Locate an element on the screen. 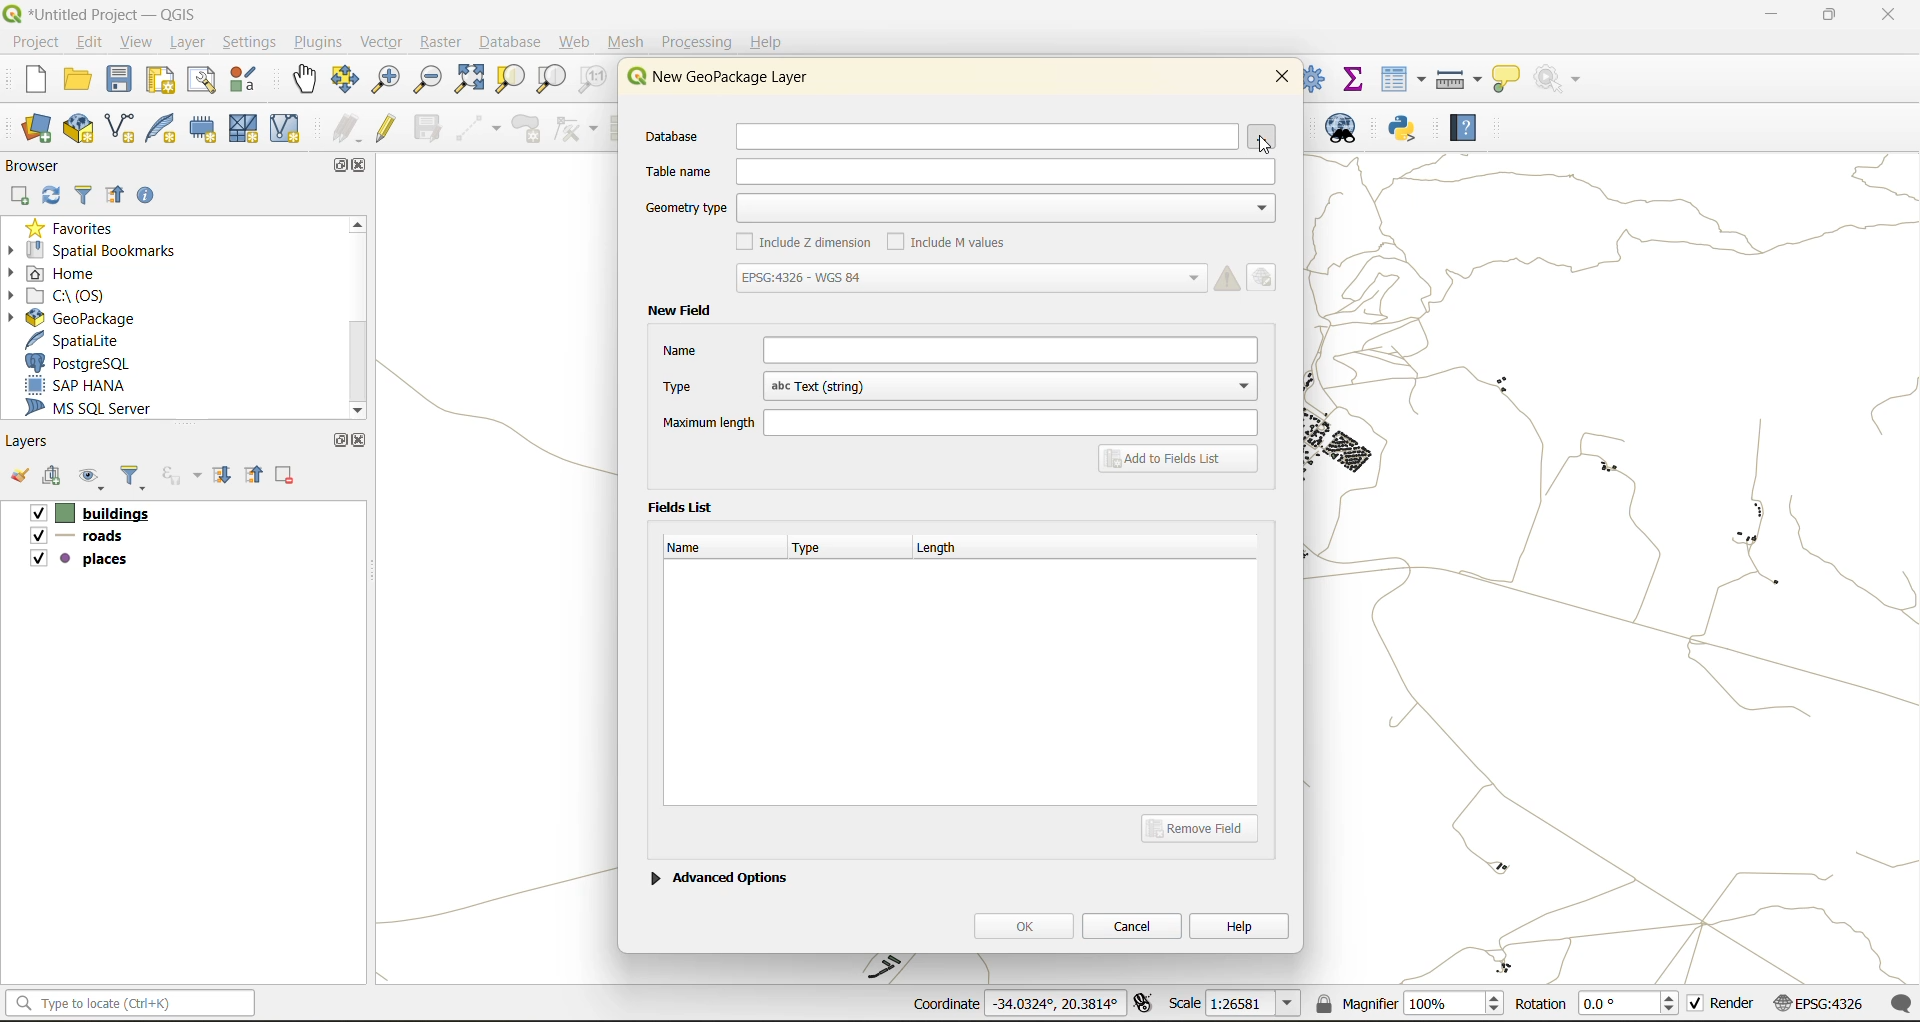 This screenshot has height=1022, width=1920. close is located at coordinates (1878, 17).